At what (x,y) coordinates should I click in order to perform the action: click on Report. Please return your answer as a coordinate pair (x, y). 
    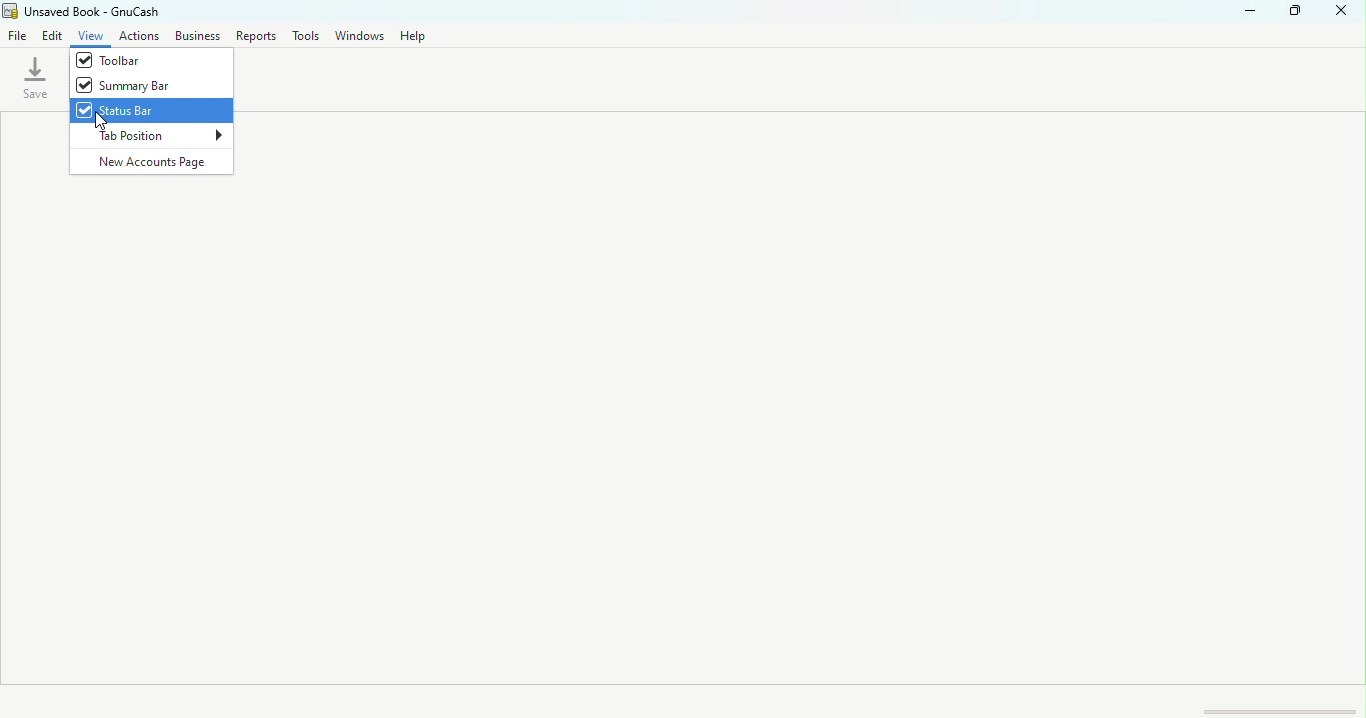
    Looking at the image, I should click on (257, 37).